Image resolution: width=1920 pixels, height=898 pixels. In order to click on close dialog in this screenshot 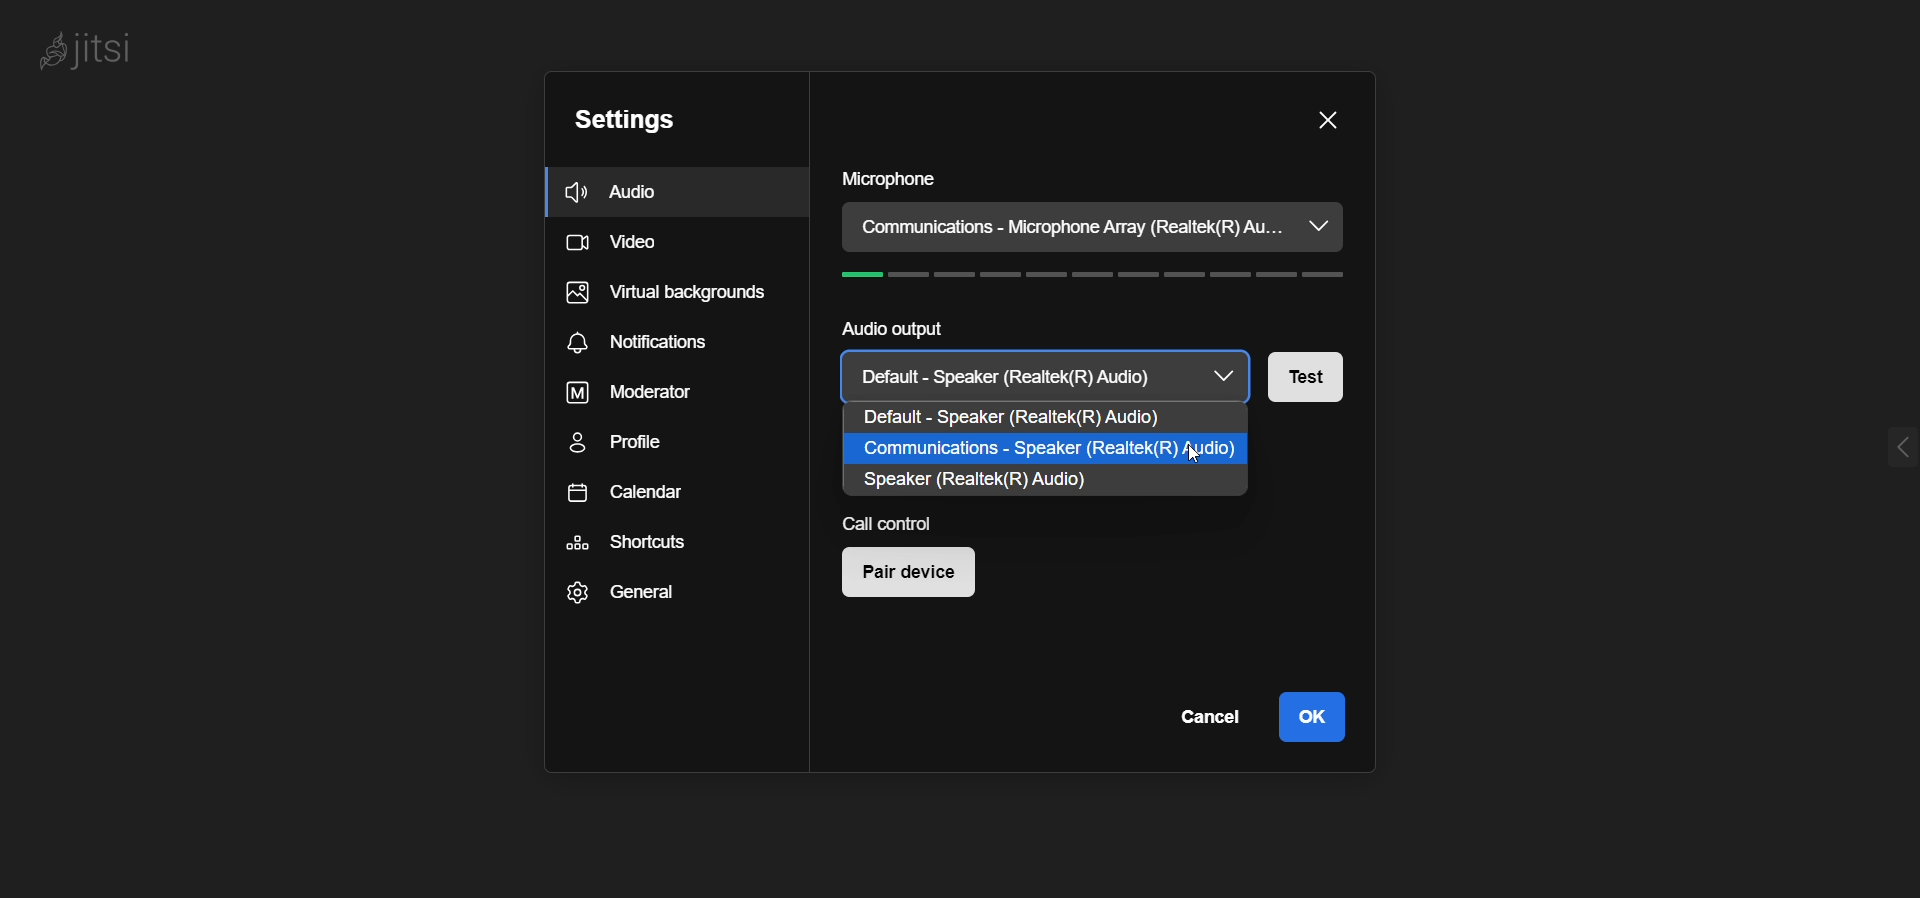, I will do `click(1326, 119)`.